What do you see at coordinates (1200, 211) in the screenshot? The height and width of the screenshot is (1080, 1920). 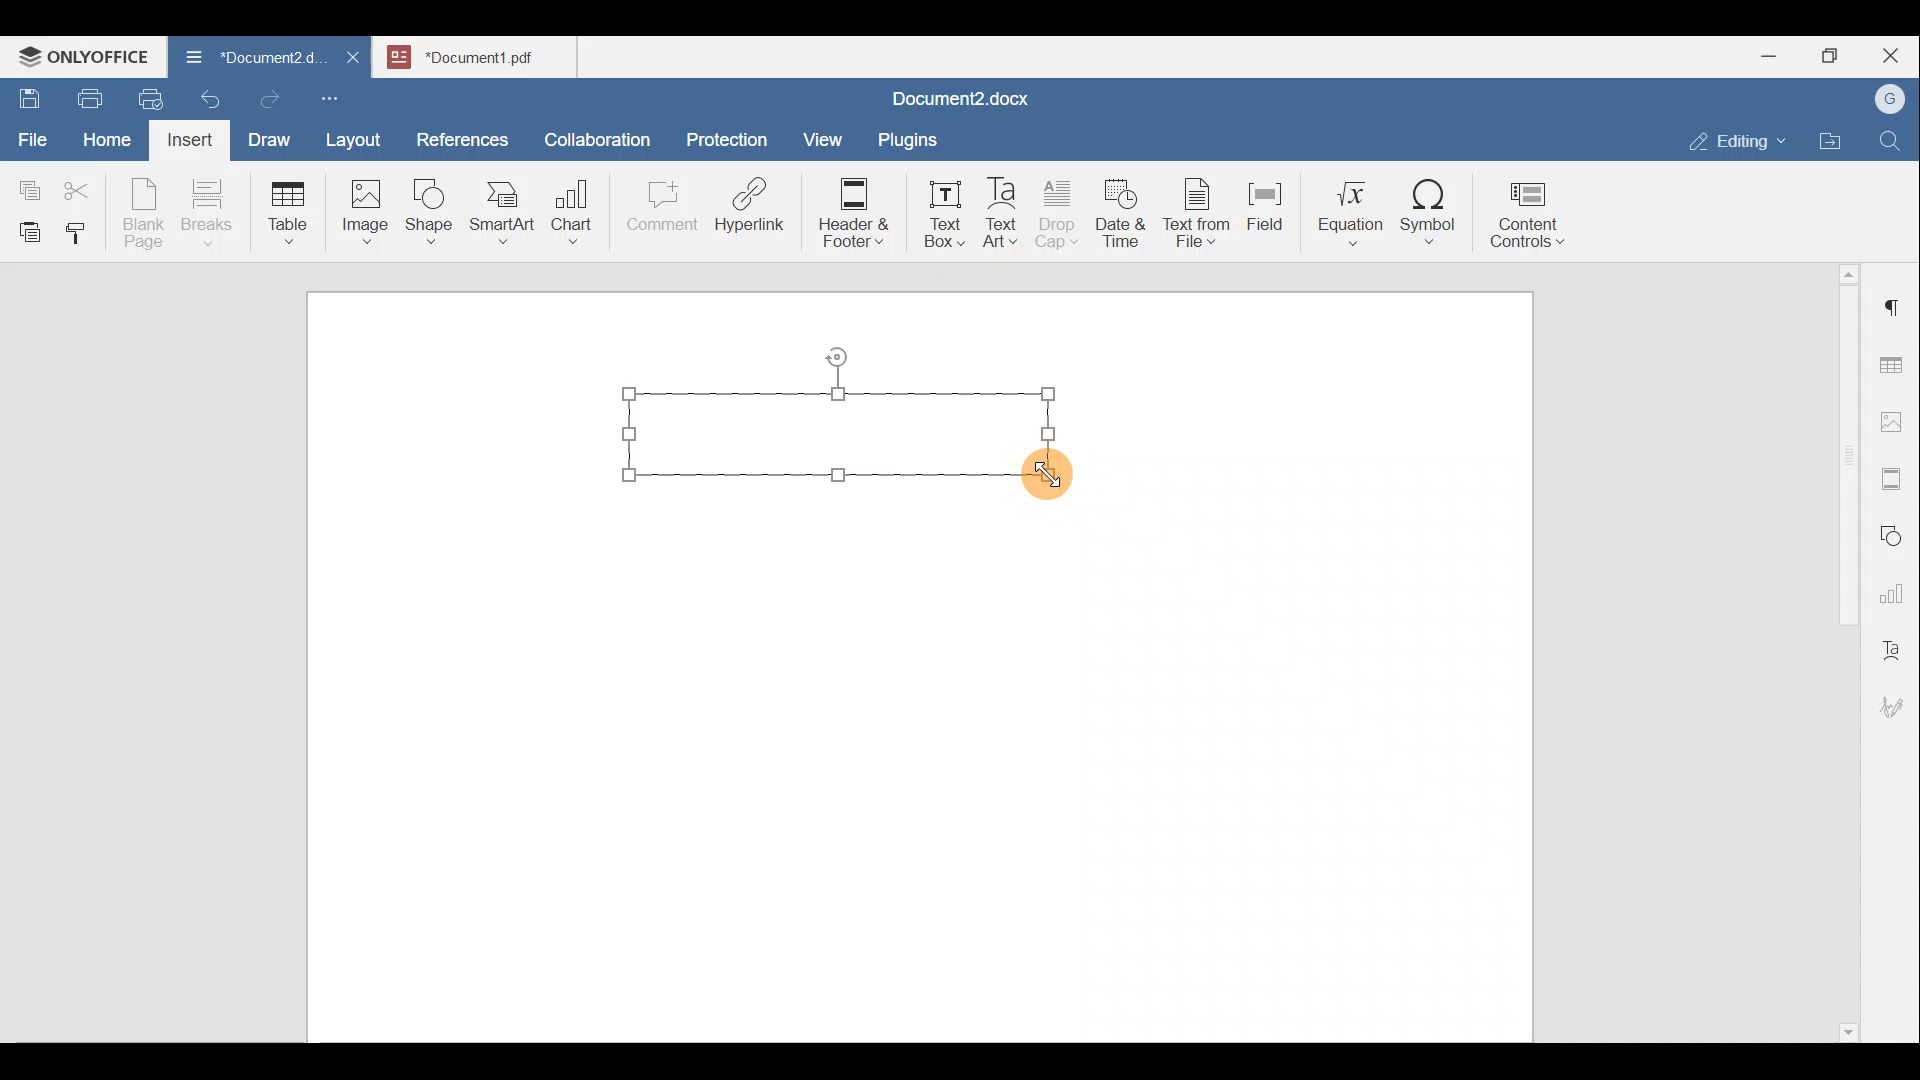 I see `Text from file` at bounding box center [1200, 211].